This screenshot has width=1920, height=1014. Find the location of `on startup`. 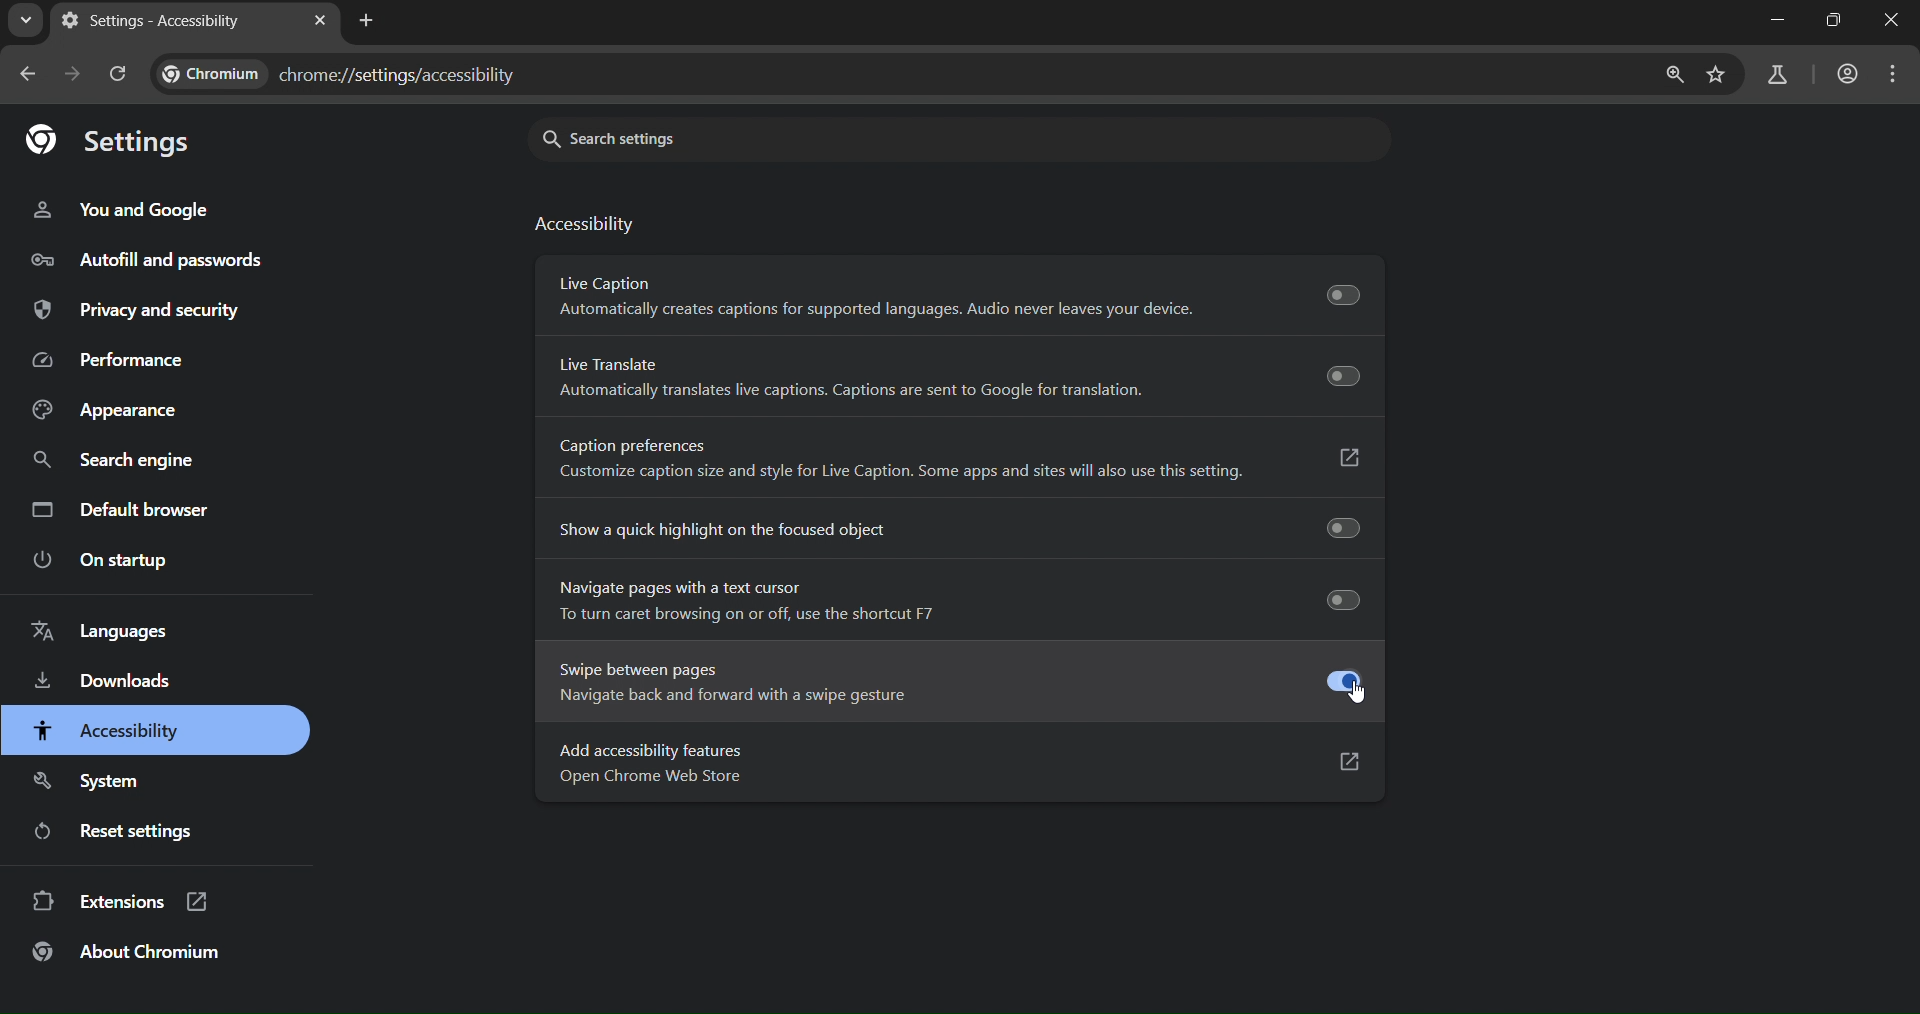

on startup is located at coordinates (103, 561).